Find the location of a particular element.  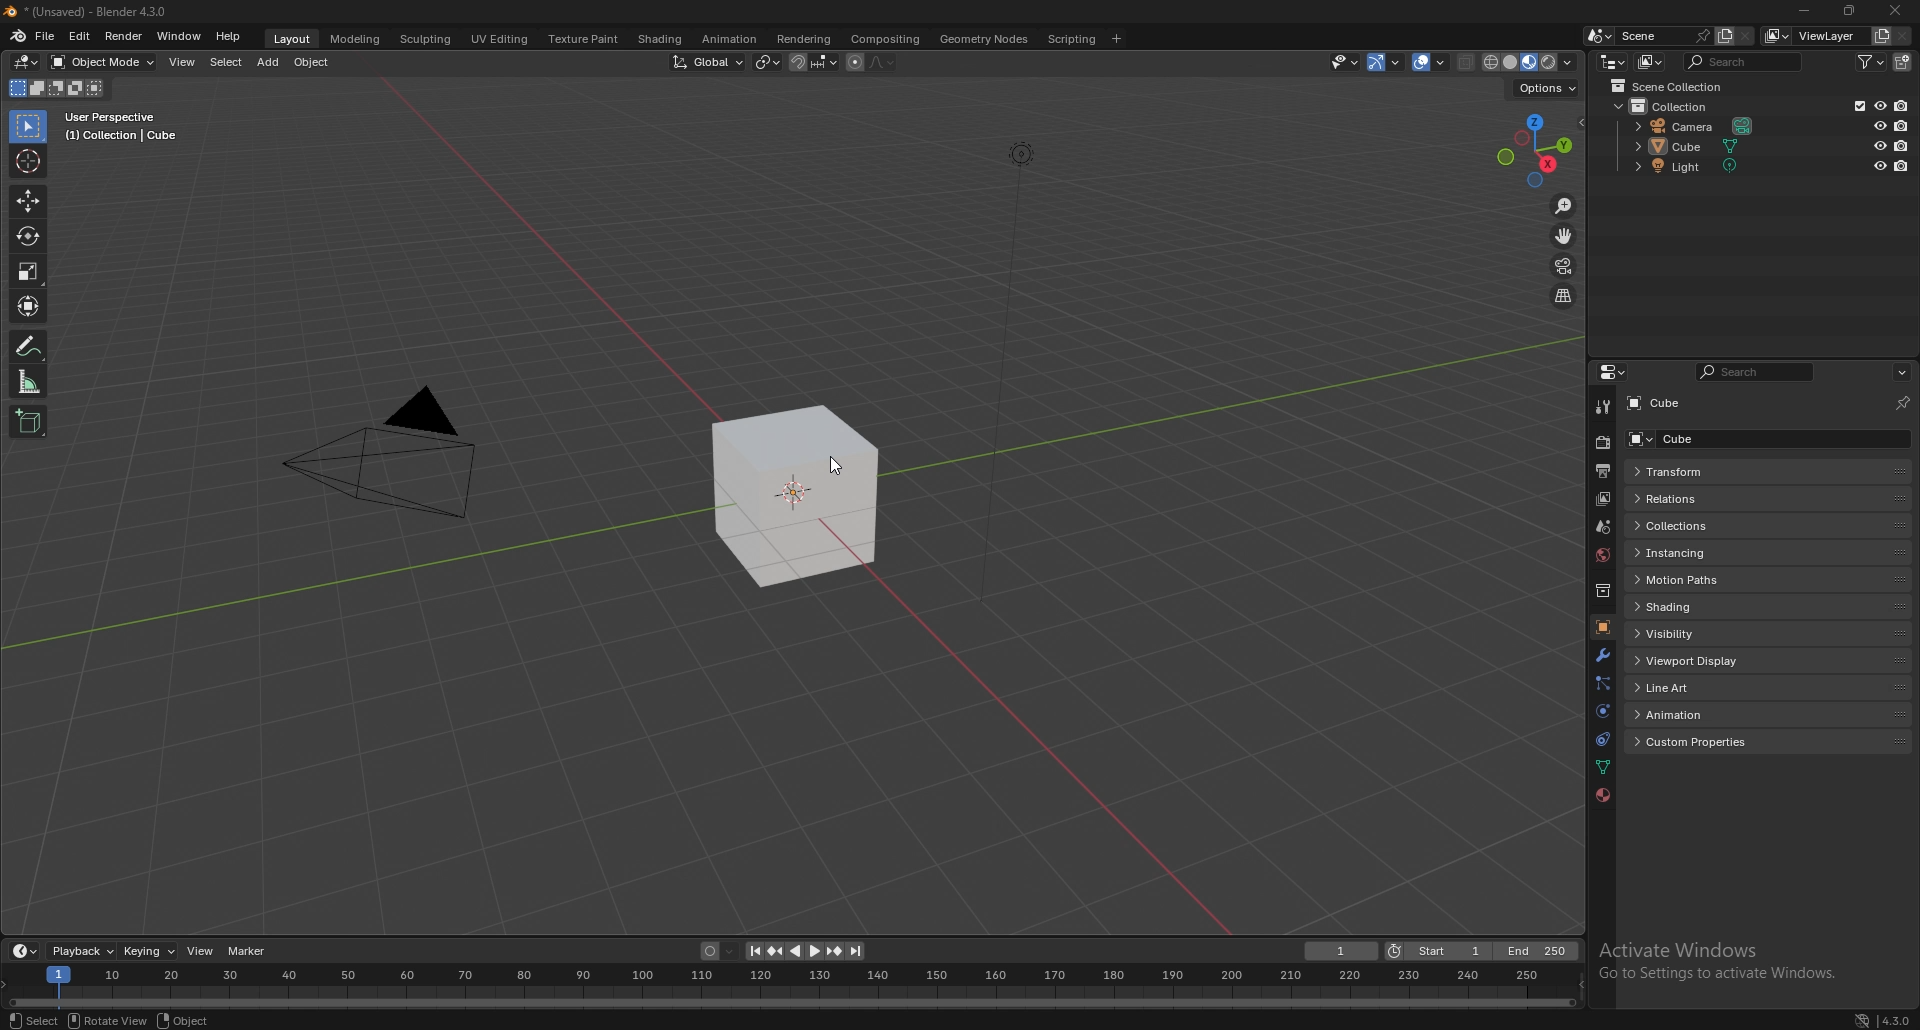

add is located at coordinates (270, 62).